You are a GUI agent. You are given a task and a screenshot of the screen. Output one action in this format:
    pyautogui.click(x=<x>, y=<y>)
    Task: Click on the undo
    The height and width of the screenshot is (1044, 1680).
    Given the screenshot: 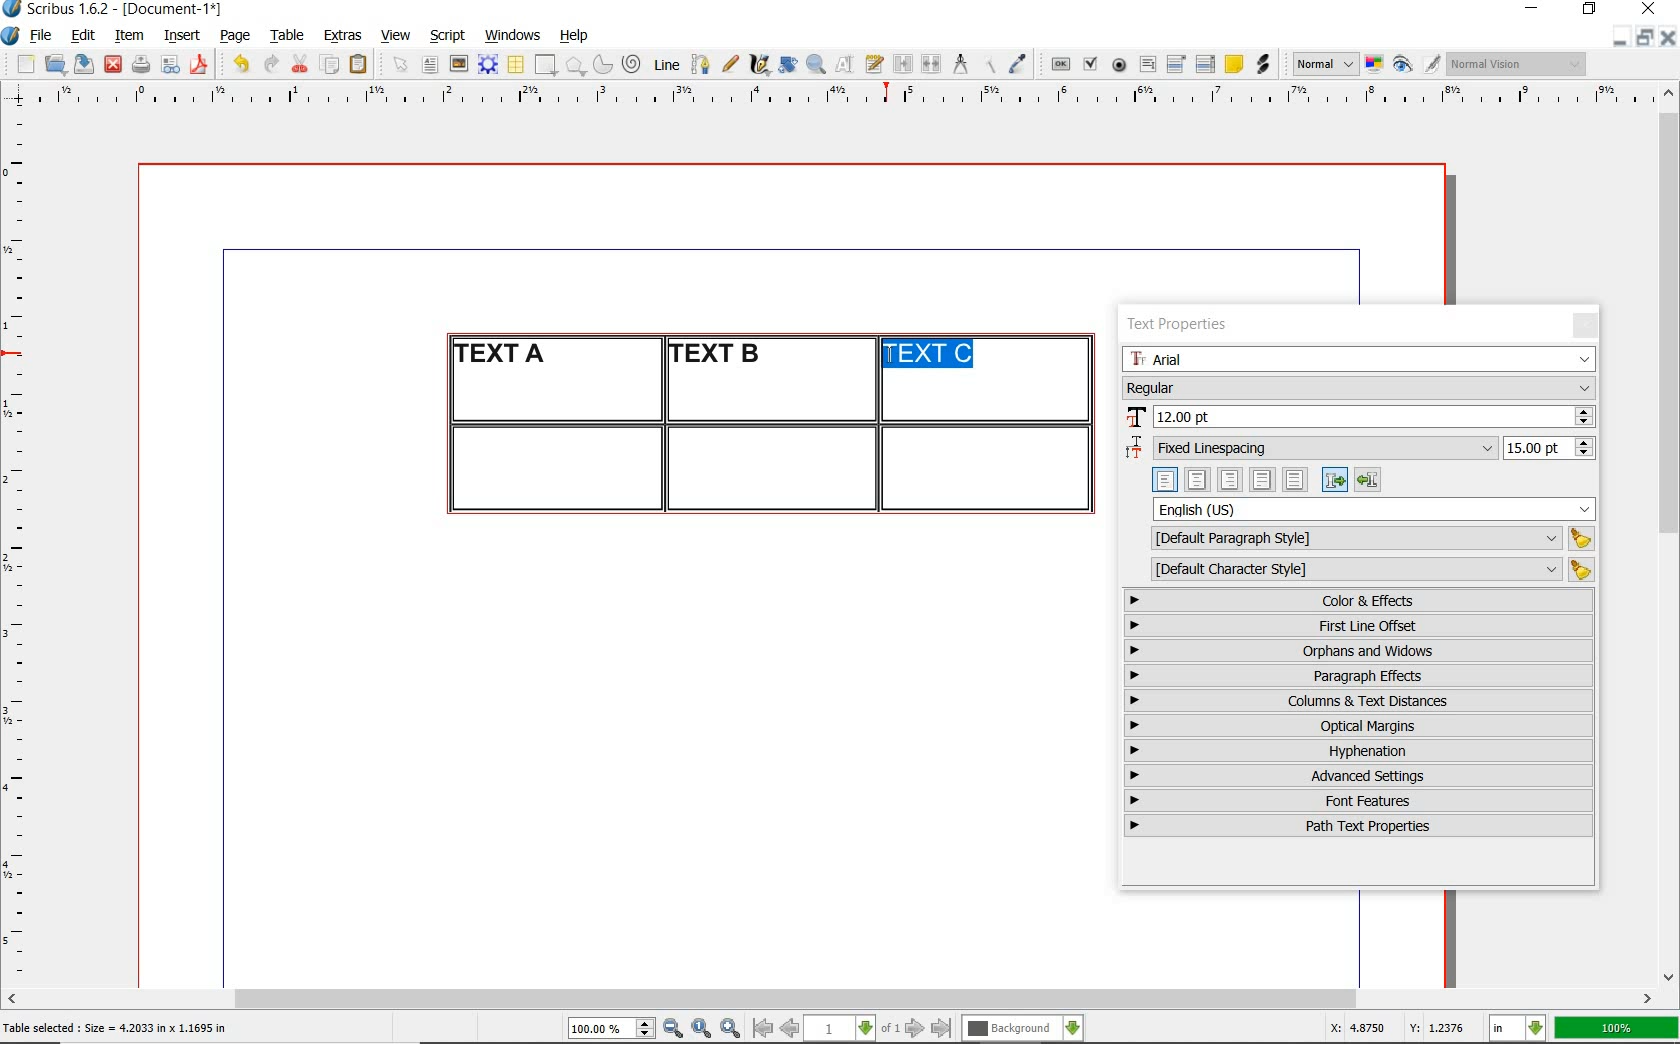 What is the action you would take?
    pyautogui.click(x=240, y=64)
    